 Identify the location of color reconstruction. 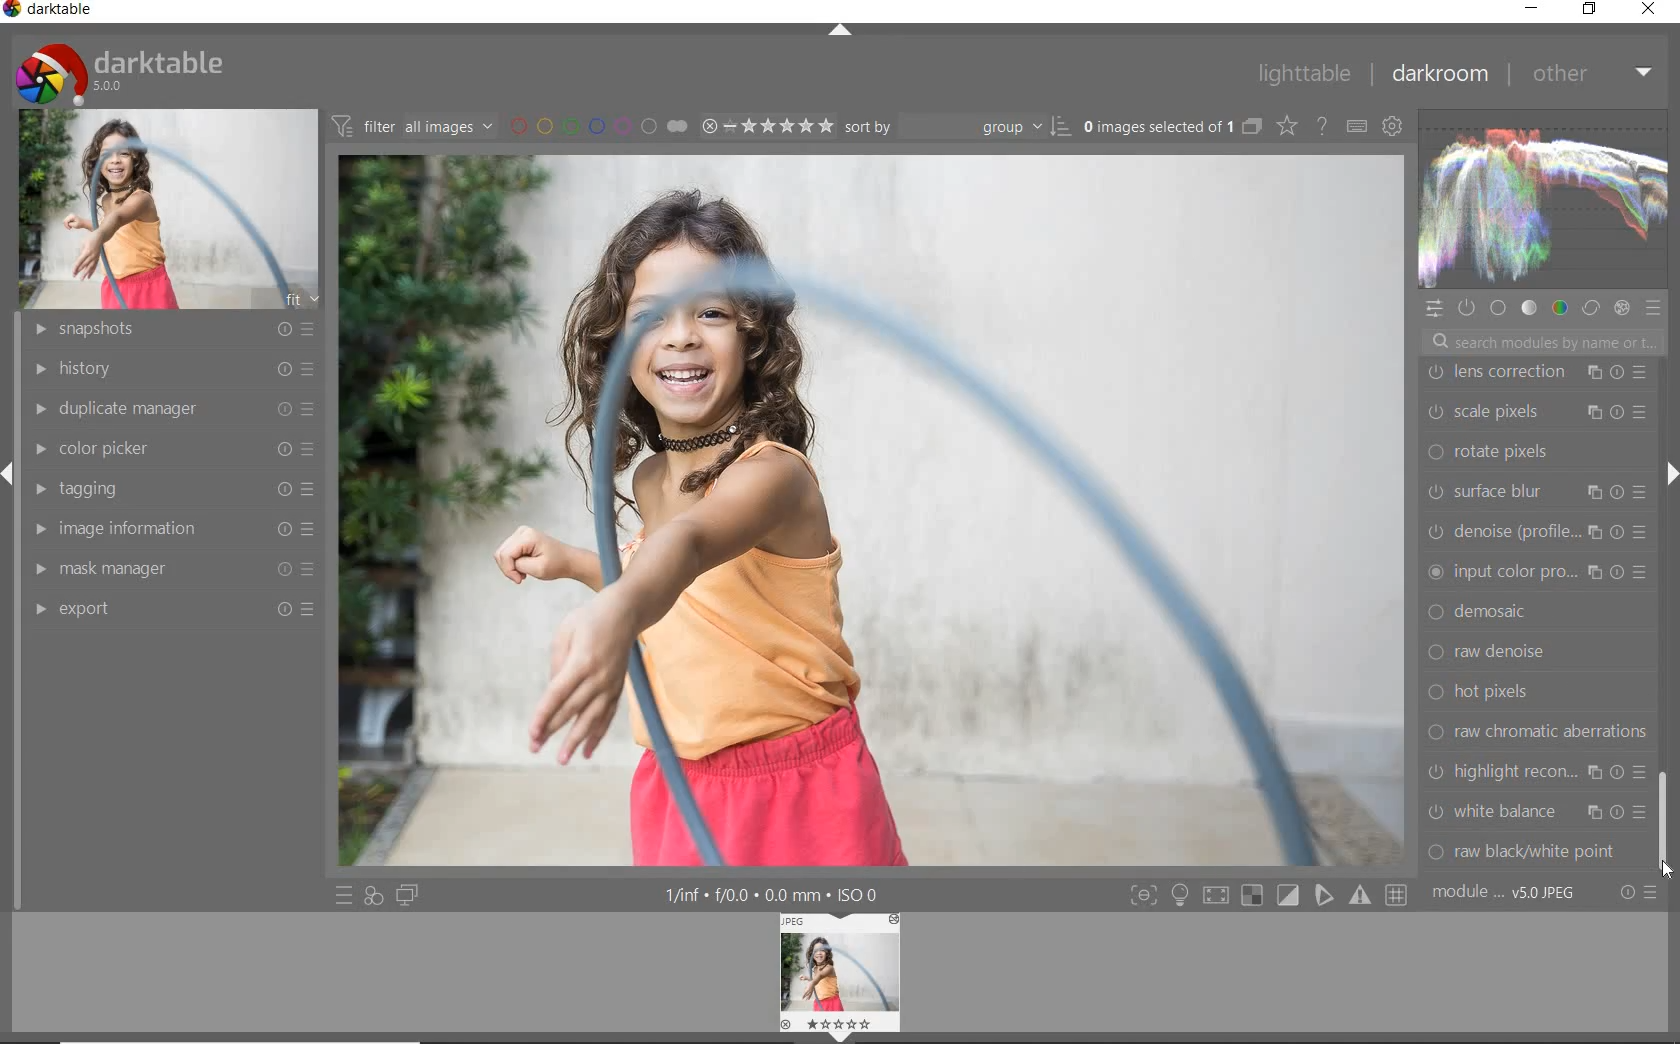
(1540, 537).